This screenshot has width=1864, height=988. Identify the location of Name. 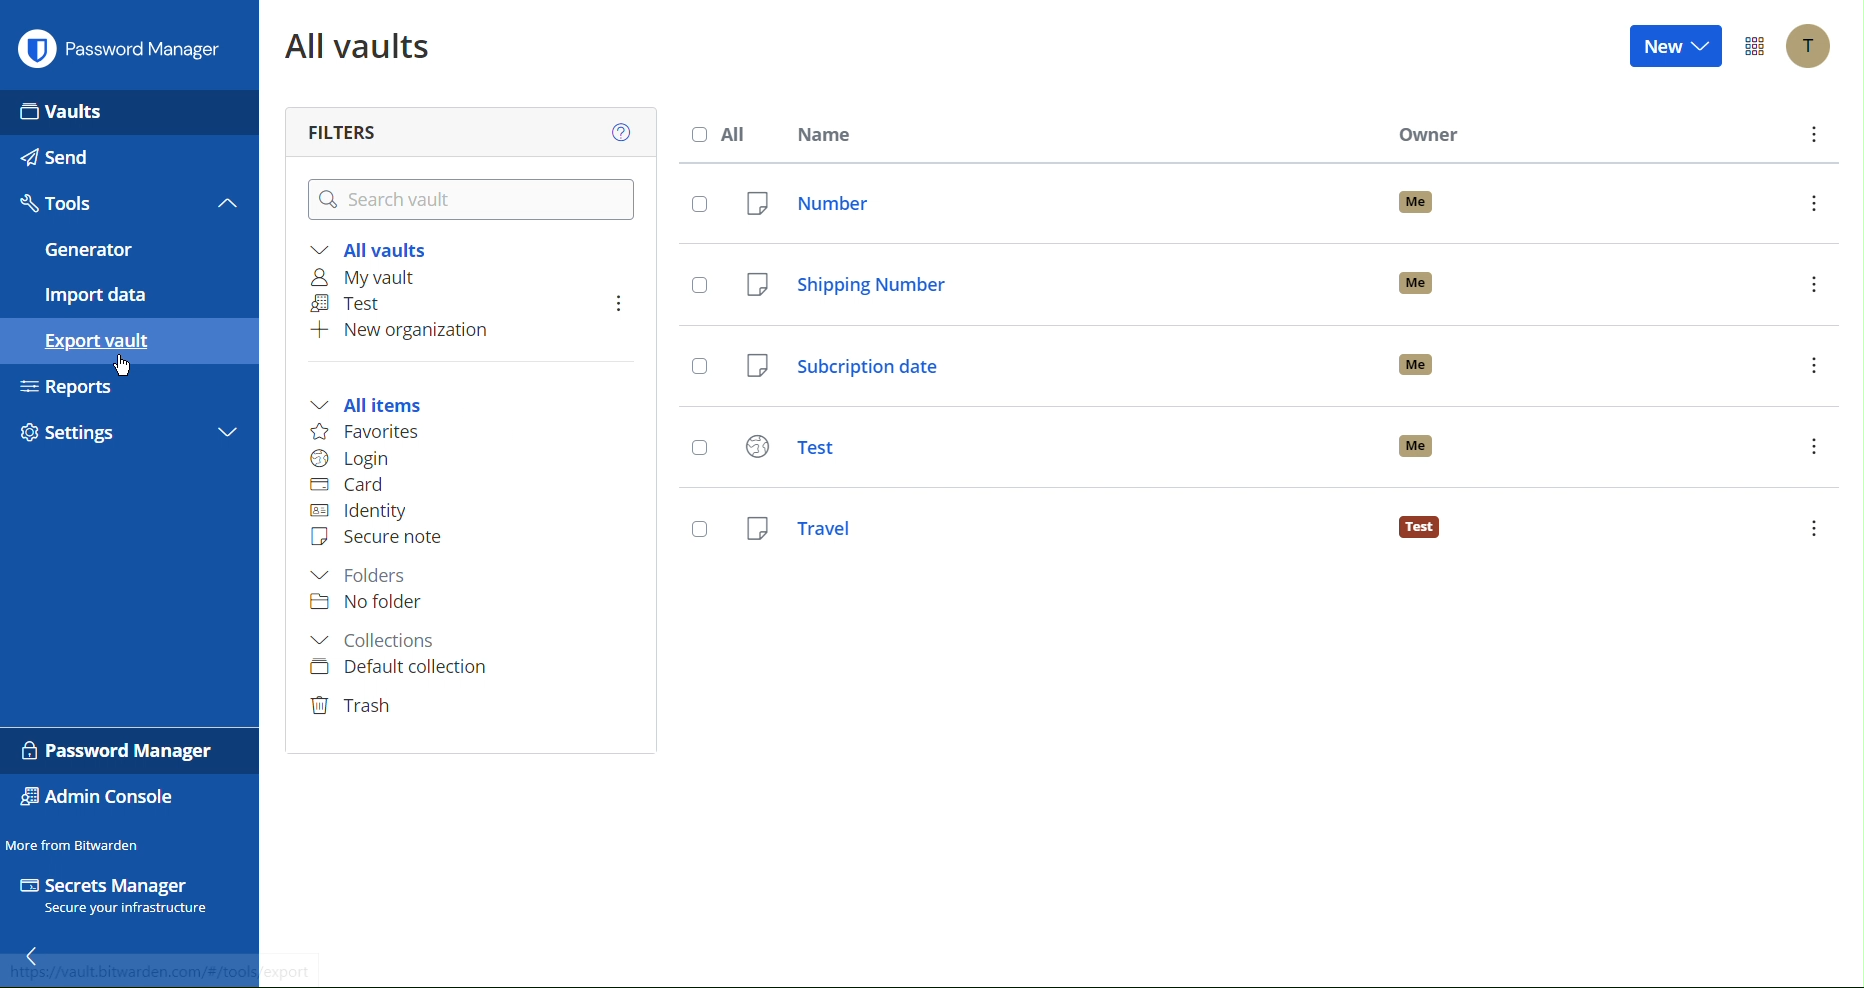
(821, 136).